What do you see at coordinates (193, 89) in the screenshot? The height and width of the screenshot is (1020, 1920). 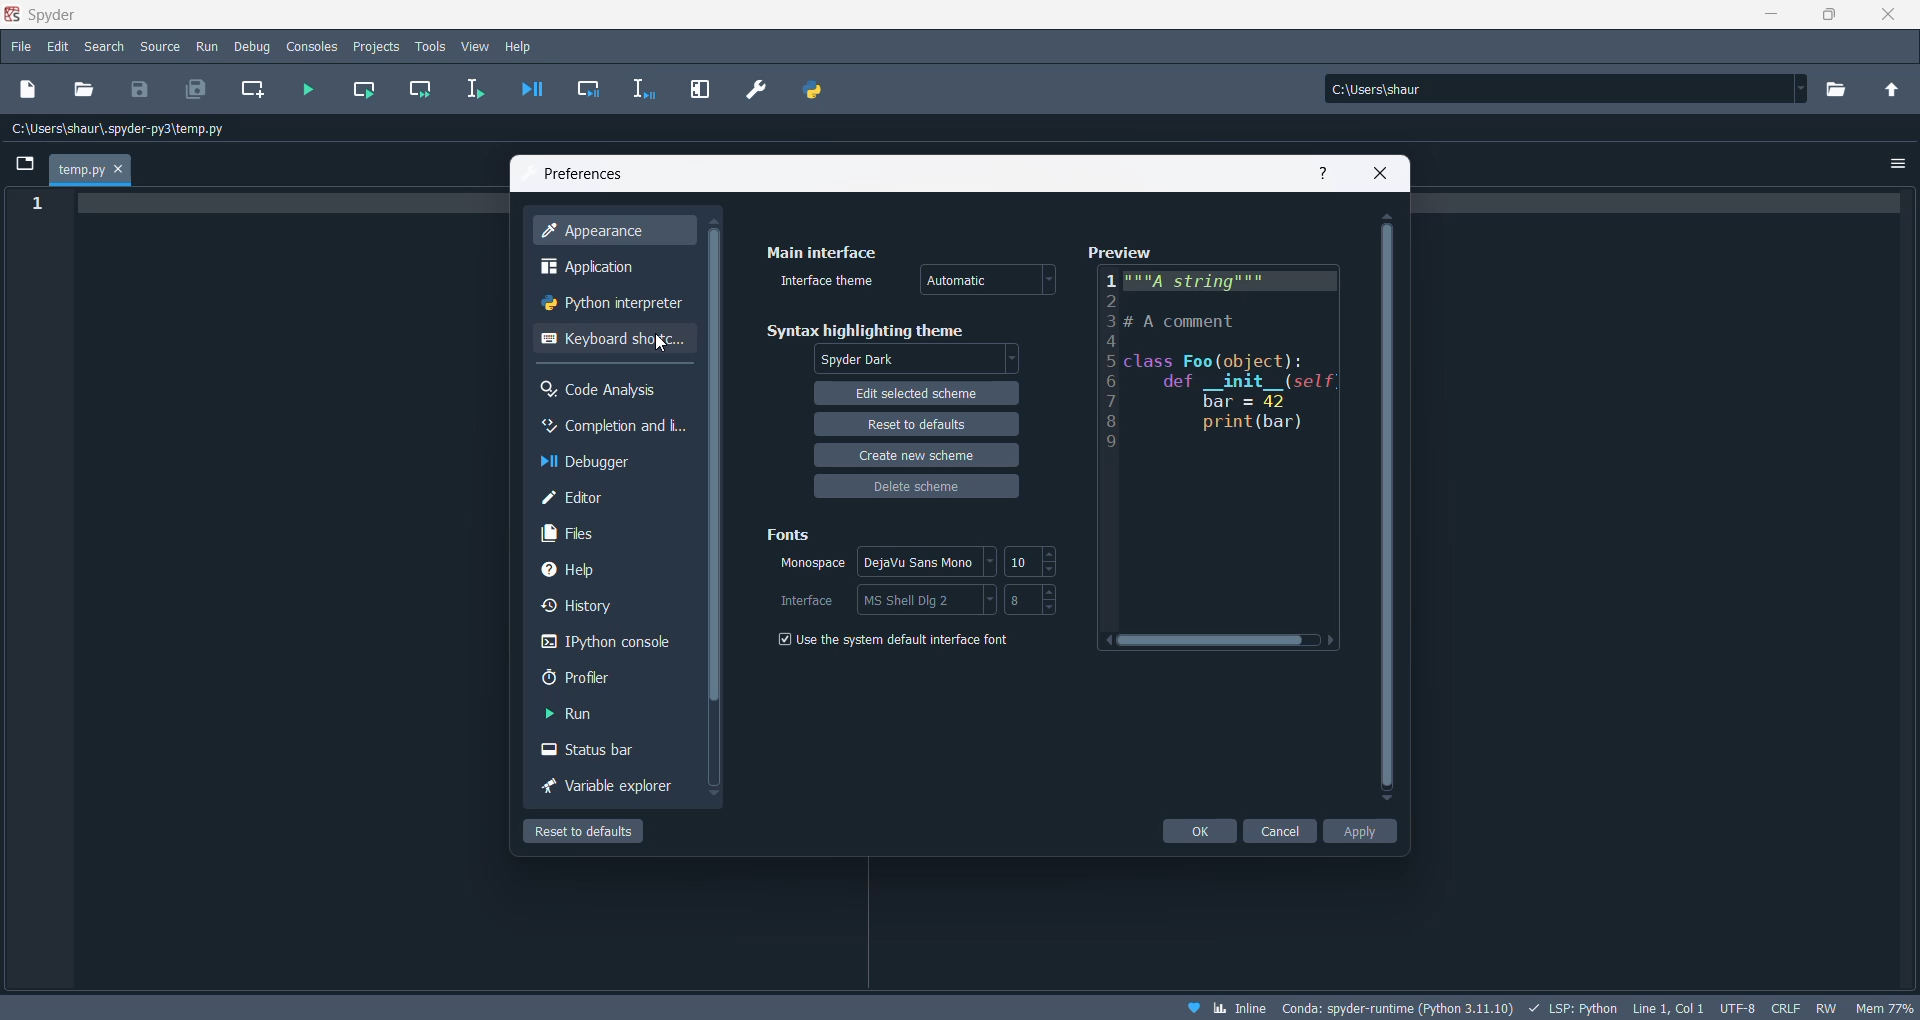 I see `save all files` at bounding box center [193, 89].